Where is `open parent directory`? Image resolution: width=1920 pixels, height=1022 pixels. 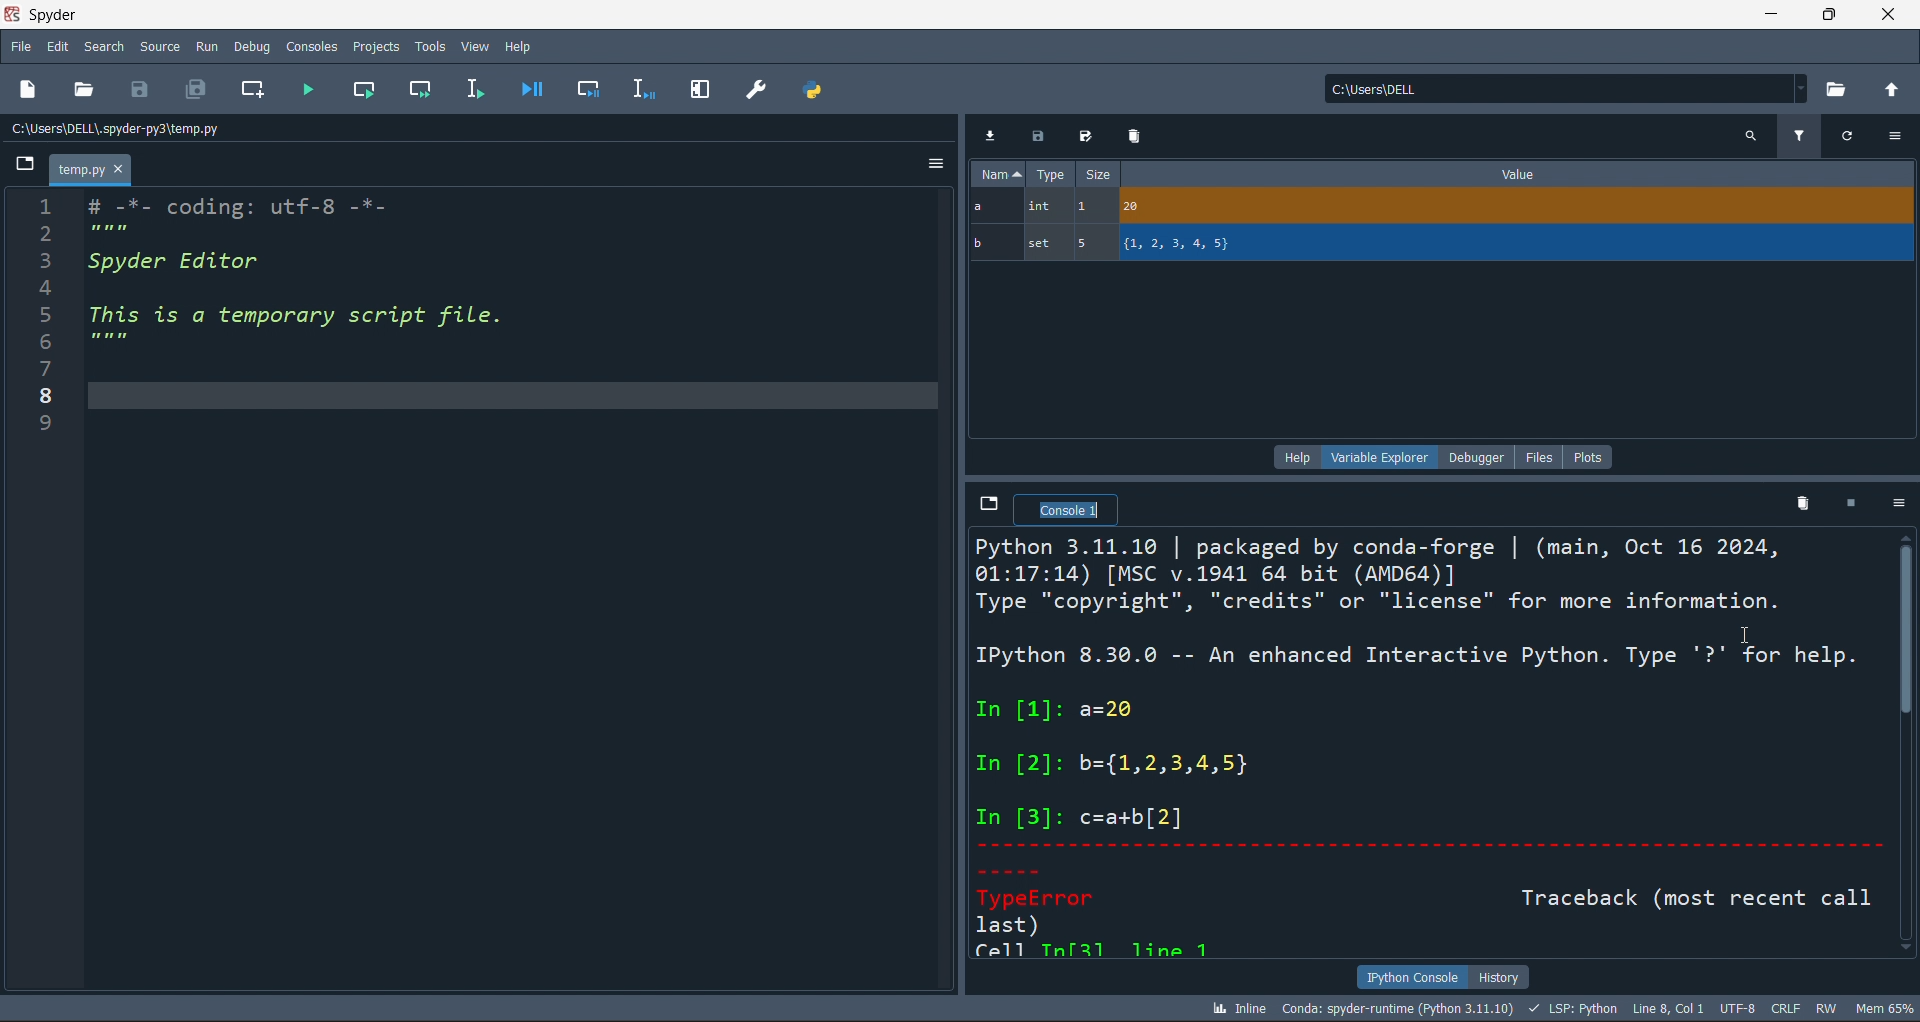
open parent directory is located at coordinates (1894, 88).